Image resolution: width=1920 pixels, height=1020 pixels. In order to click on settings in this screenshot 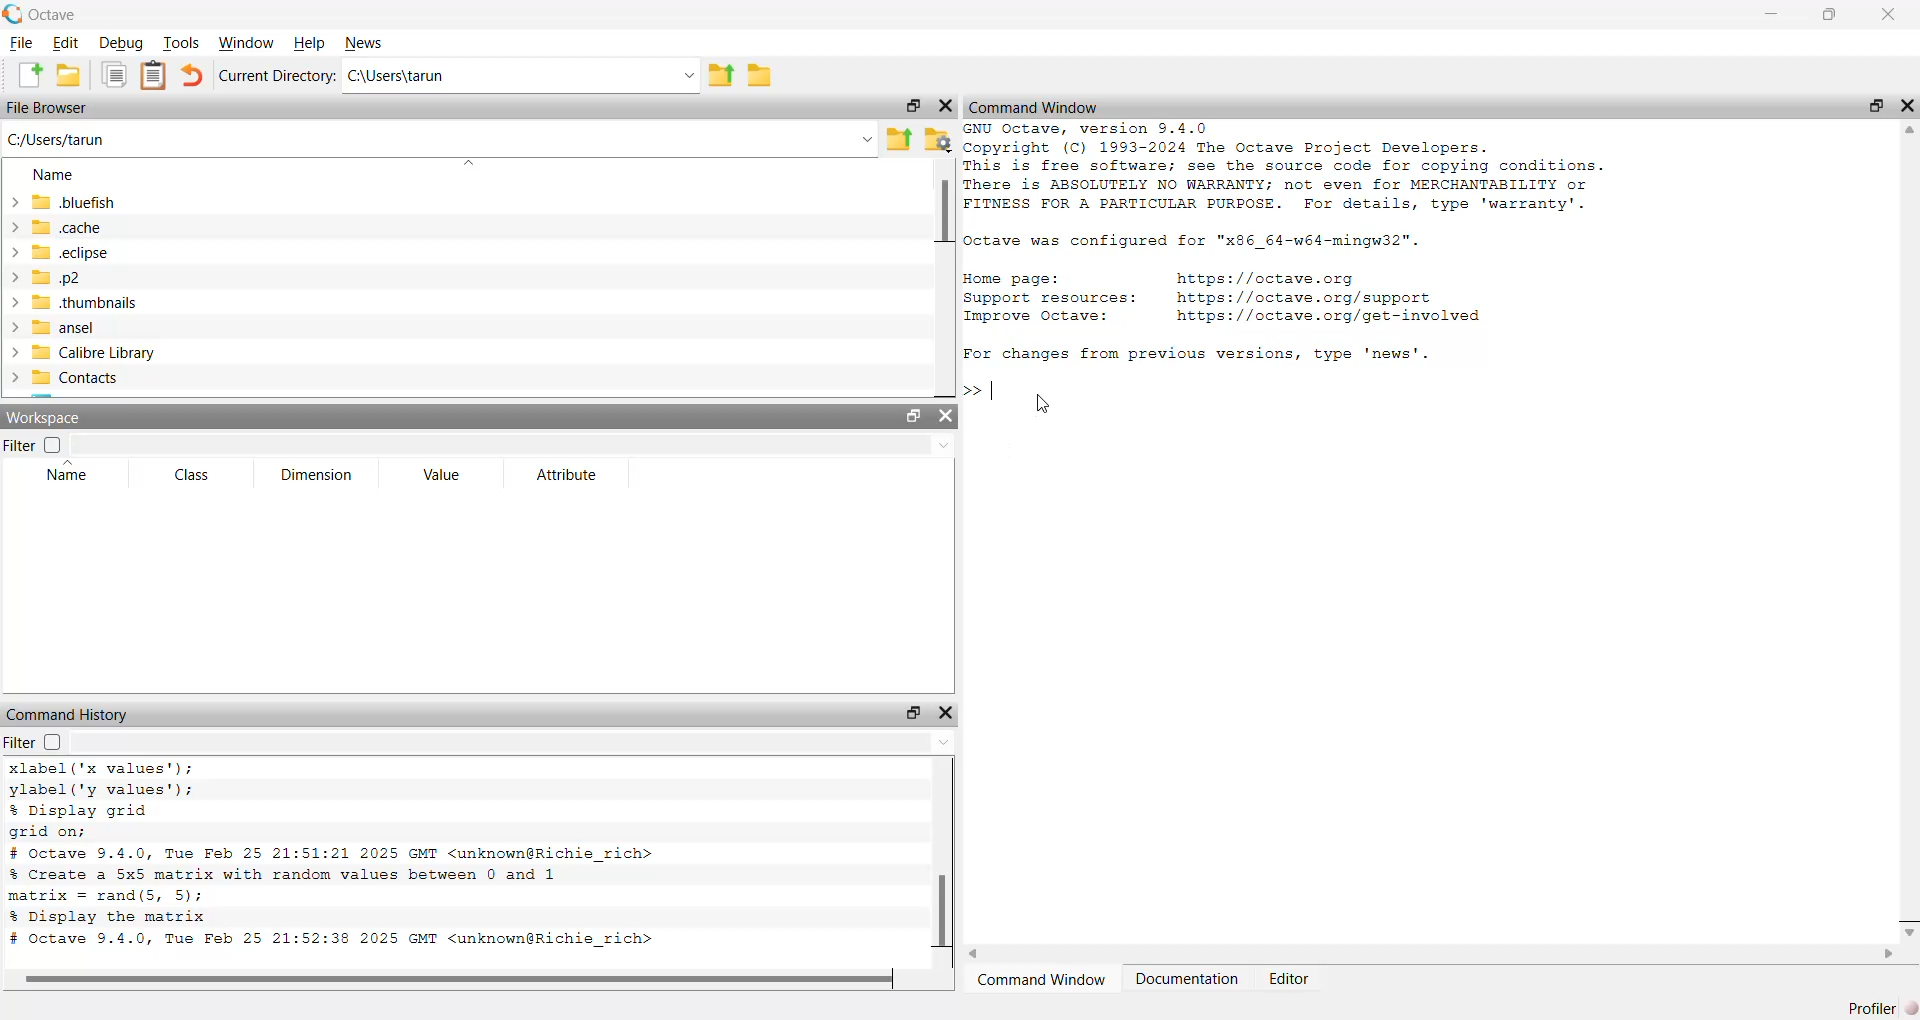, I will do `click(938, 142)`.